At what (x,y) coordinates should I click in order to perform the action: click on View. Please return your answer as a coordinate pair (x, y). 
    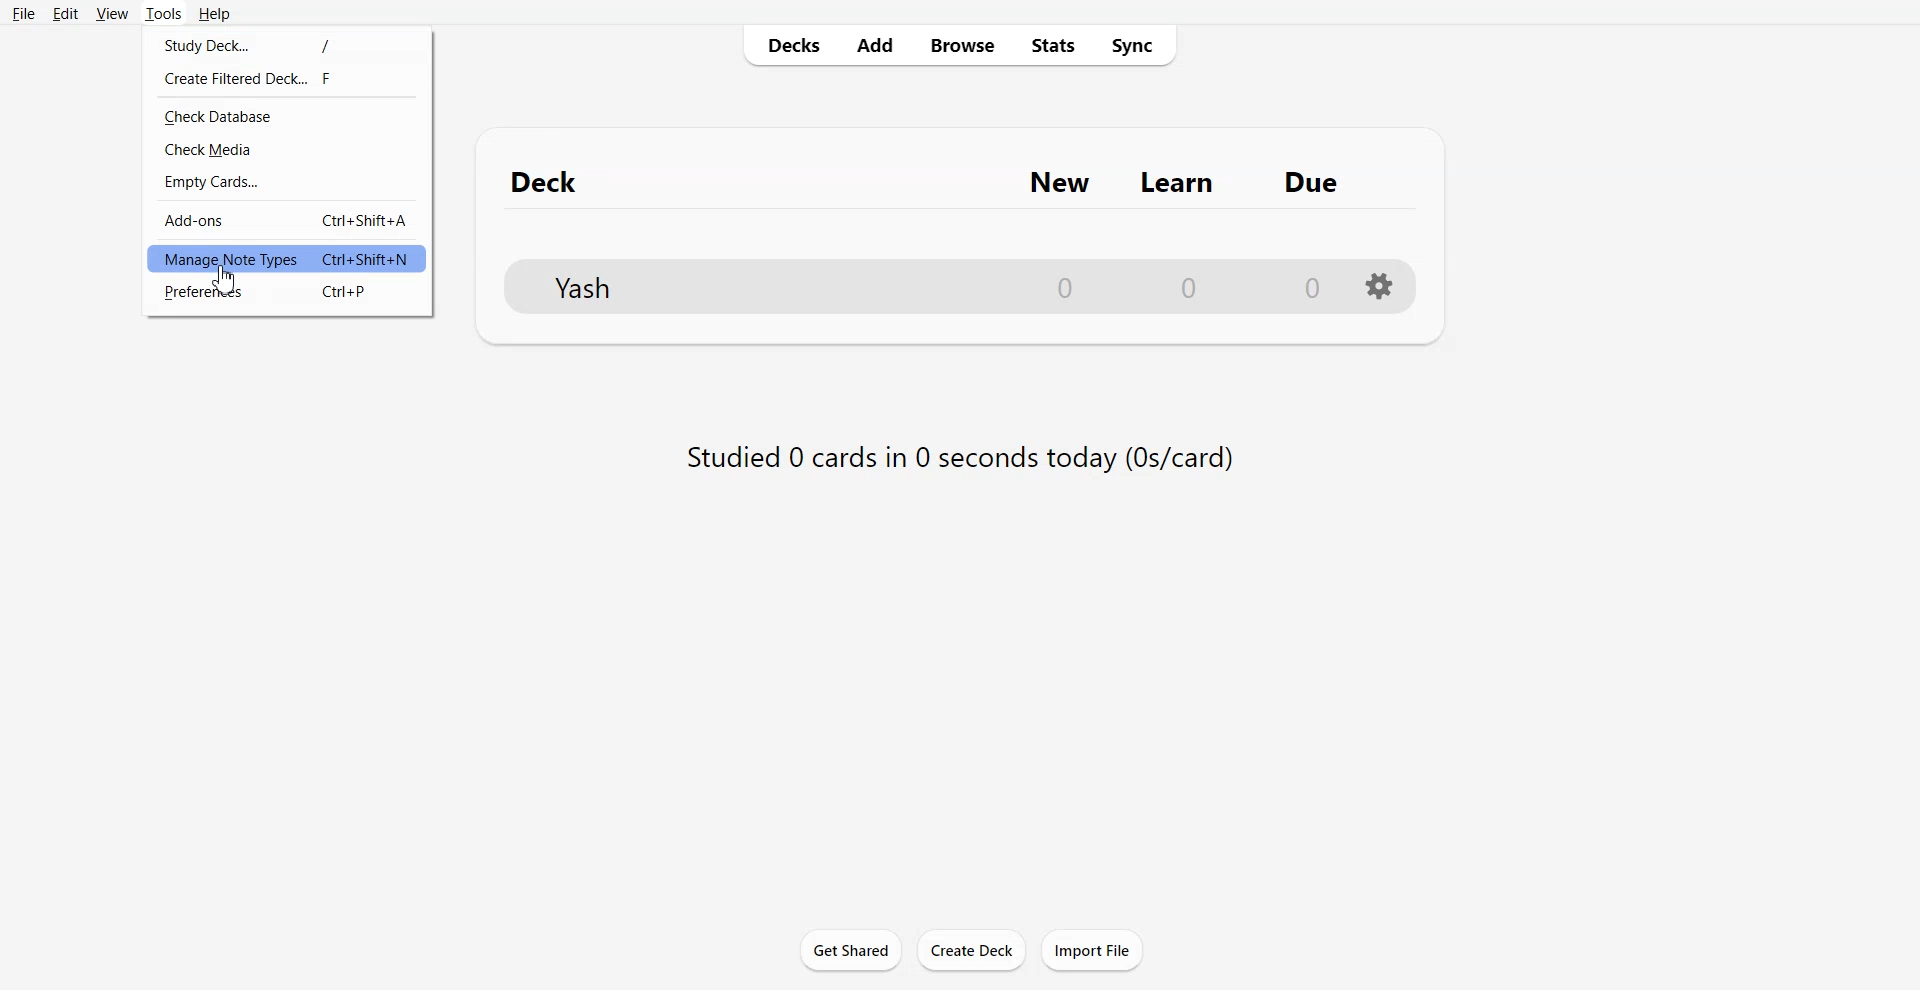
    Looking at the image, I should click on (112, 13).